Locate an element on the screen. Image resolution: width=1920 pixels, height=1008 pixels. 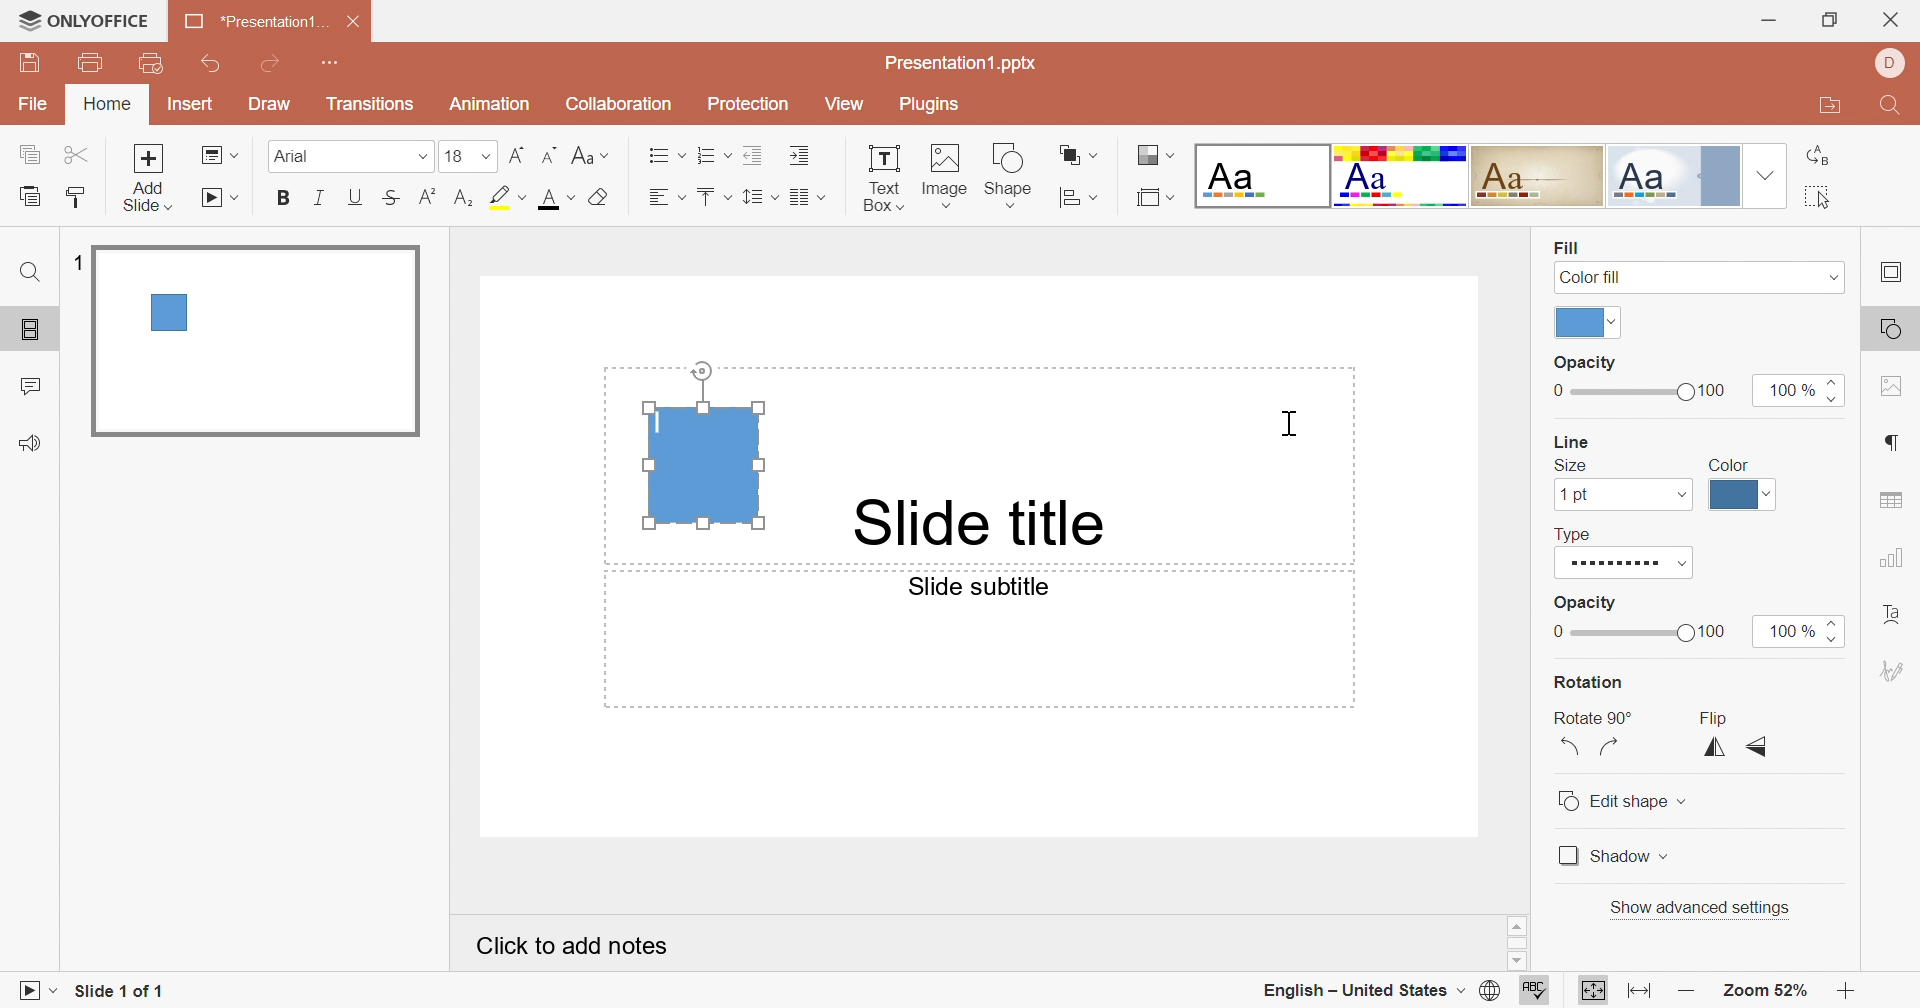
SET DOCUMENT LANGUAGE is located at coordinates (1489, 992).